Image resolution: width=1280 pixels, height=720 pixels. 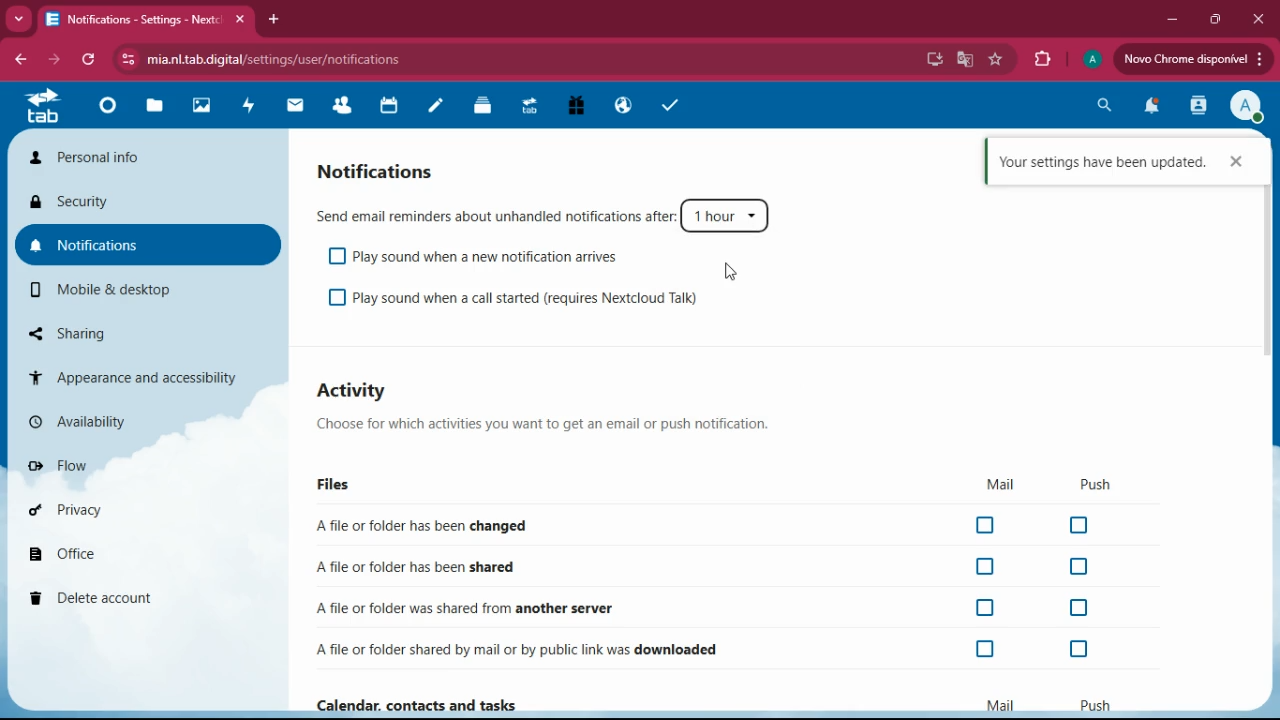 I want to click on mail, so click(x=298, y=106).